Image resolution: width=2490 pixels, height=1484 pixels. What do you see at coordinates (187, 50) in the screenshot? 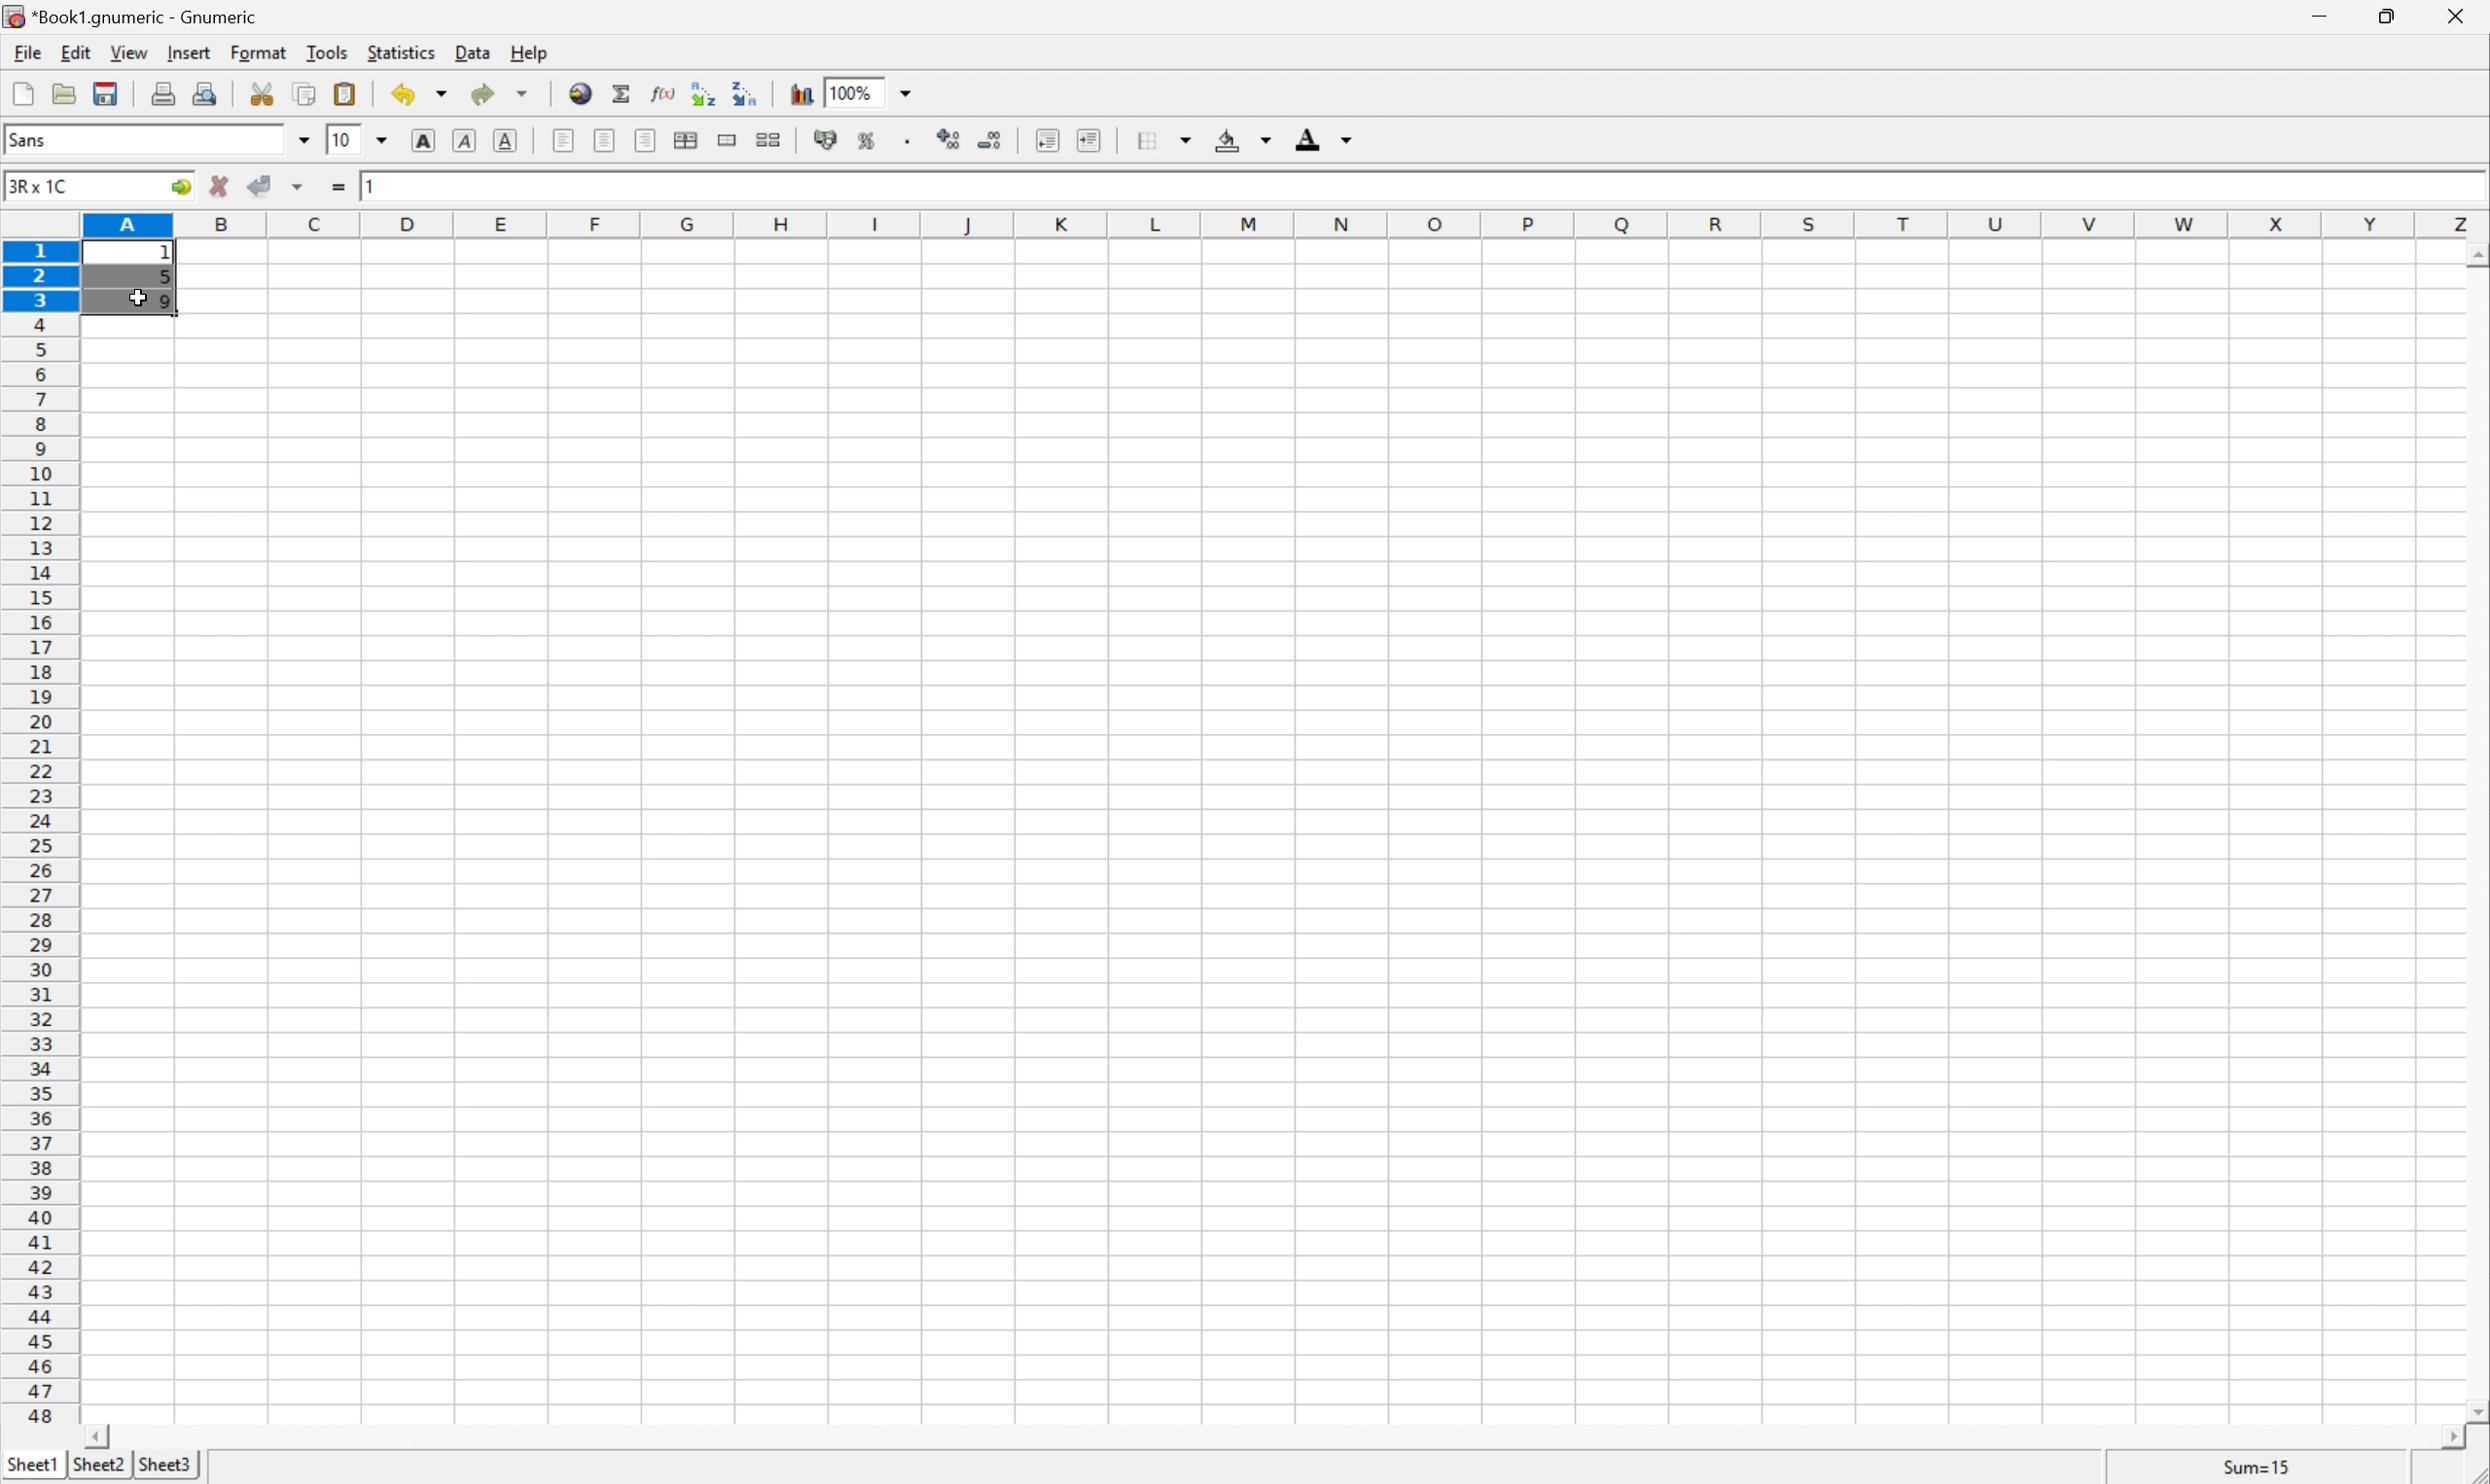
I see `insert` at bounding box center [187, 50].